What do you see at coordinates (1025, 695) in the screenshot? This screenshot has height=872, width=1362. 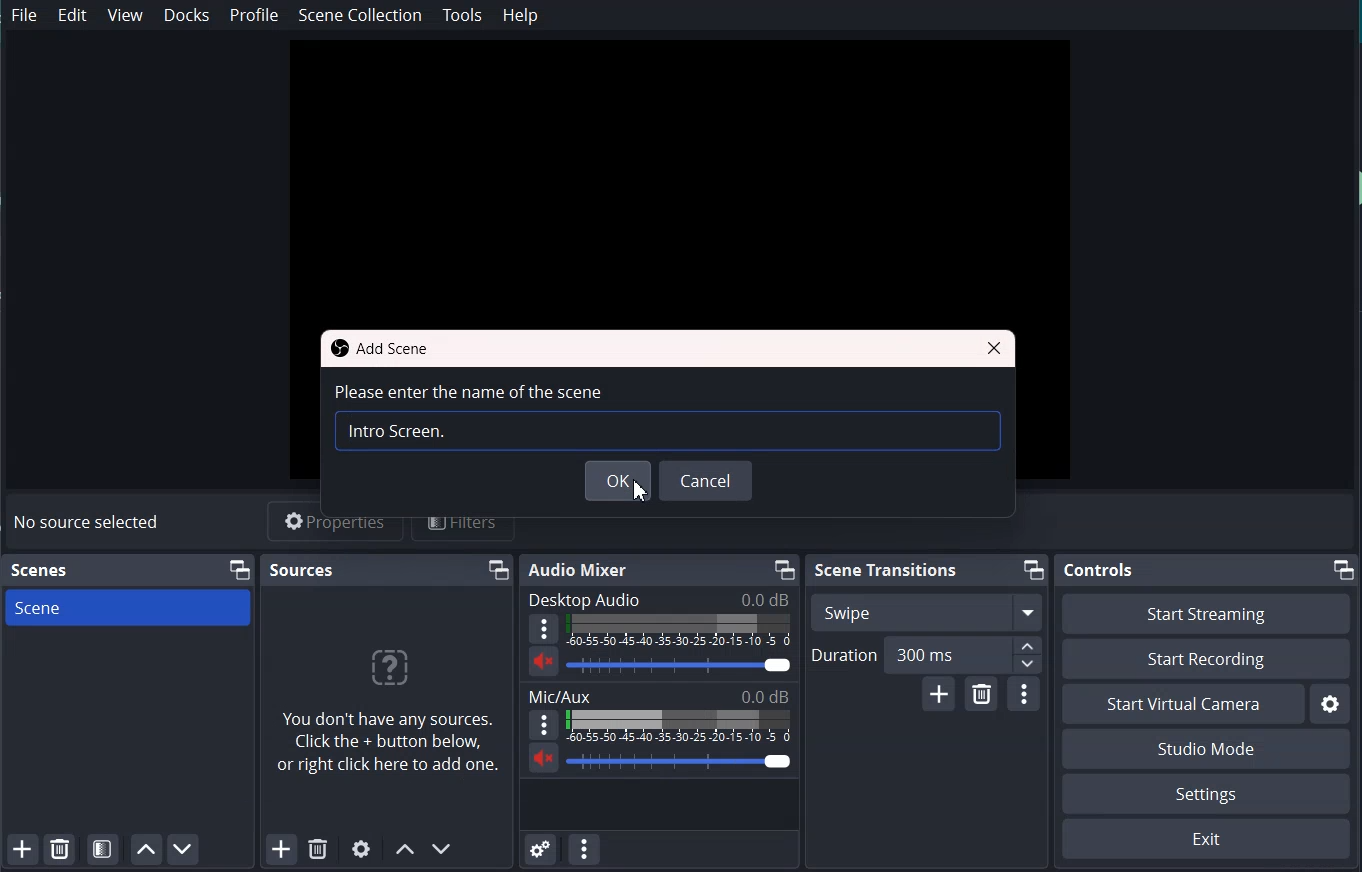 I see `Transition properties` at bounding box center [1025, 695].